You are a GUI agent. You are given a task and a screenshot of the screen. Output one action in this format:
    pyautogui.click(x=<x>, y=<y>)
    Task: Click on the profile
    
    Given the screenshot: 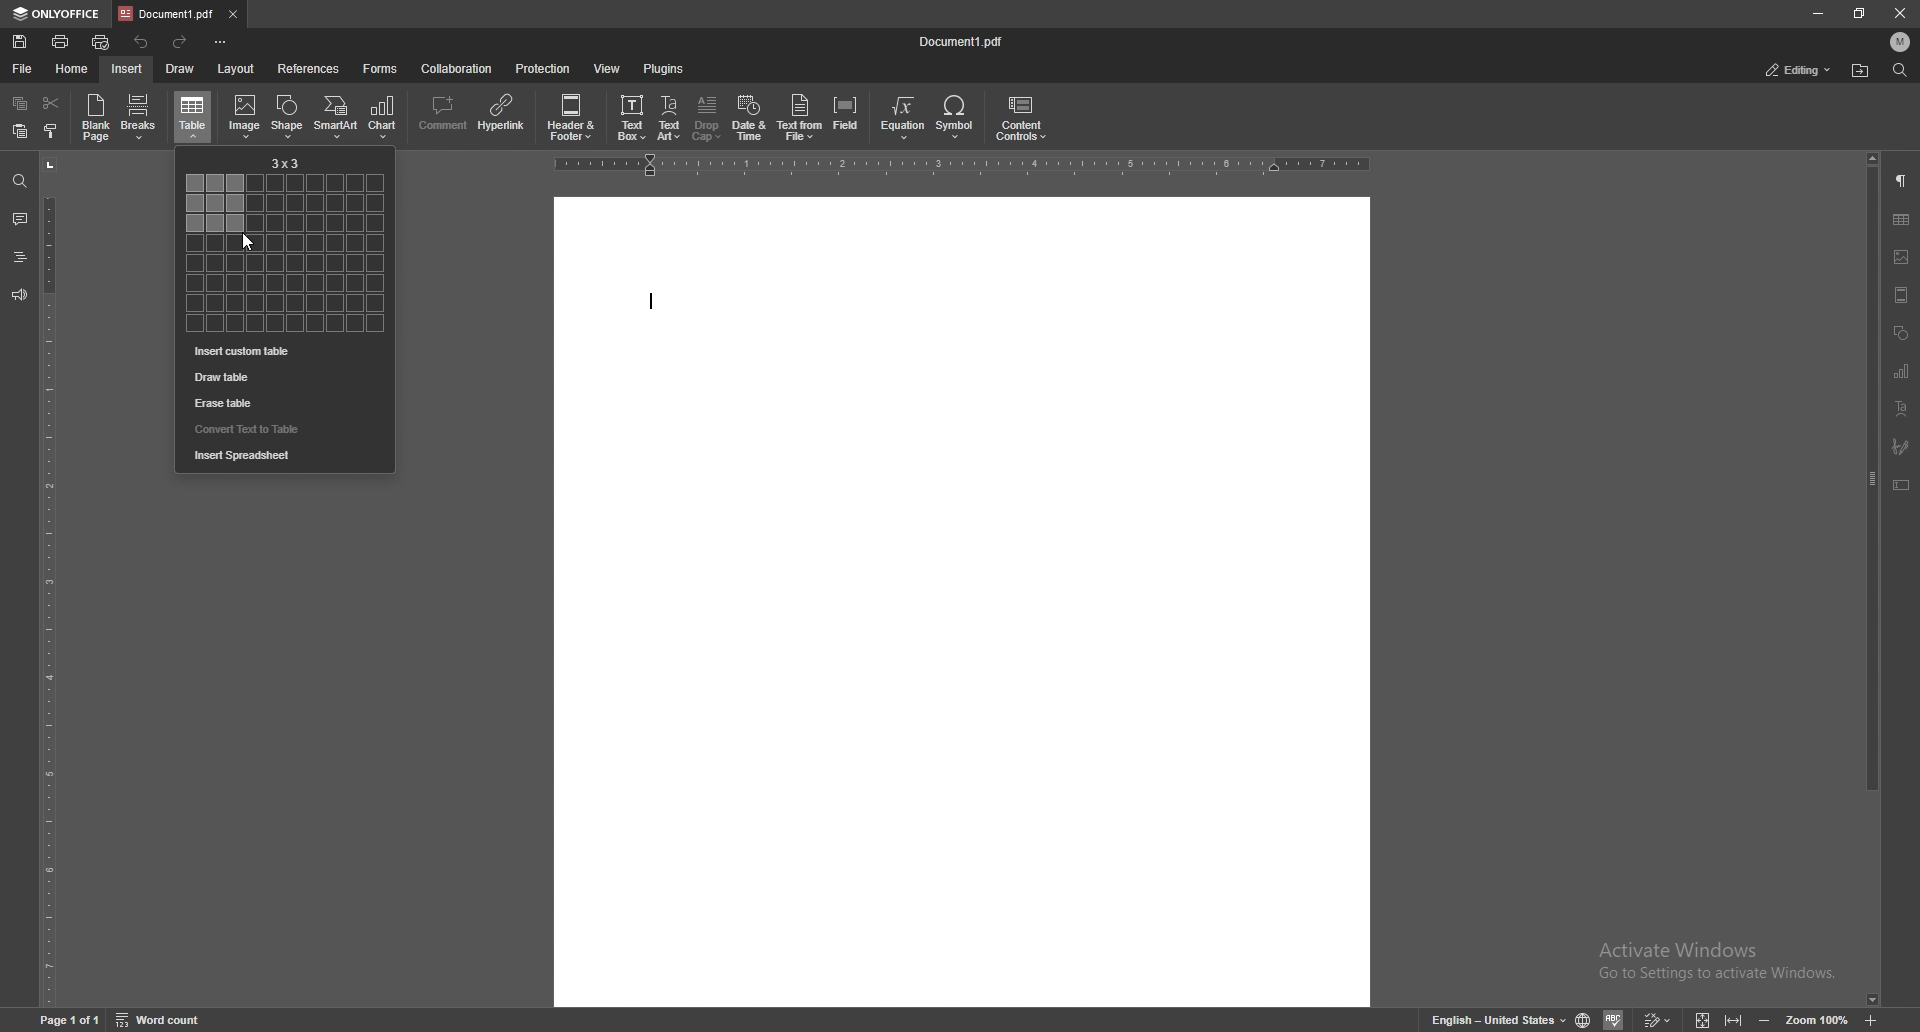 What is the action you would take?
    pyautogui.click(x=1902, y=41)
    